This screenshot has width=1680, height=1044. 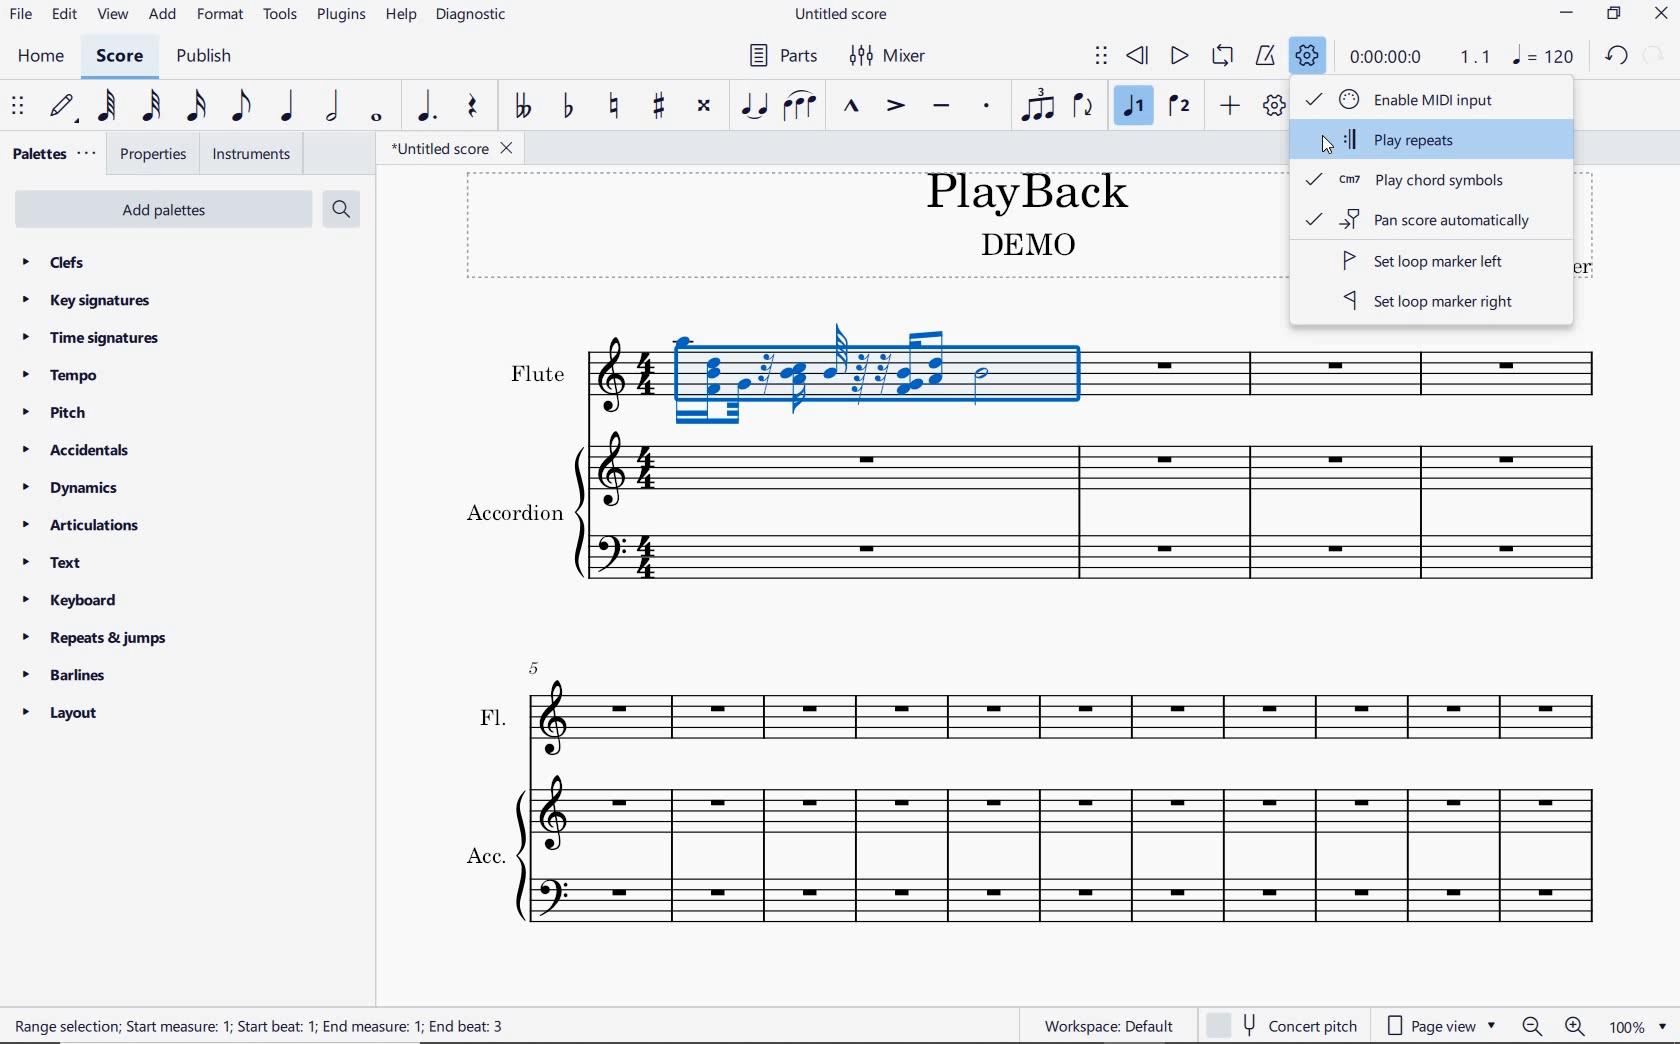 I want to click on properties, so click(x=157, y=155).